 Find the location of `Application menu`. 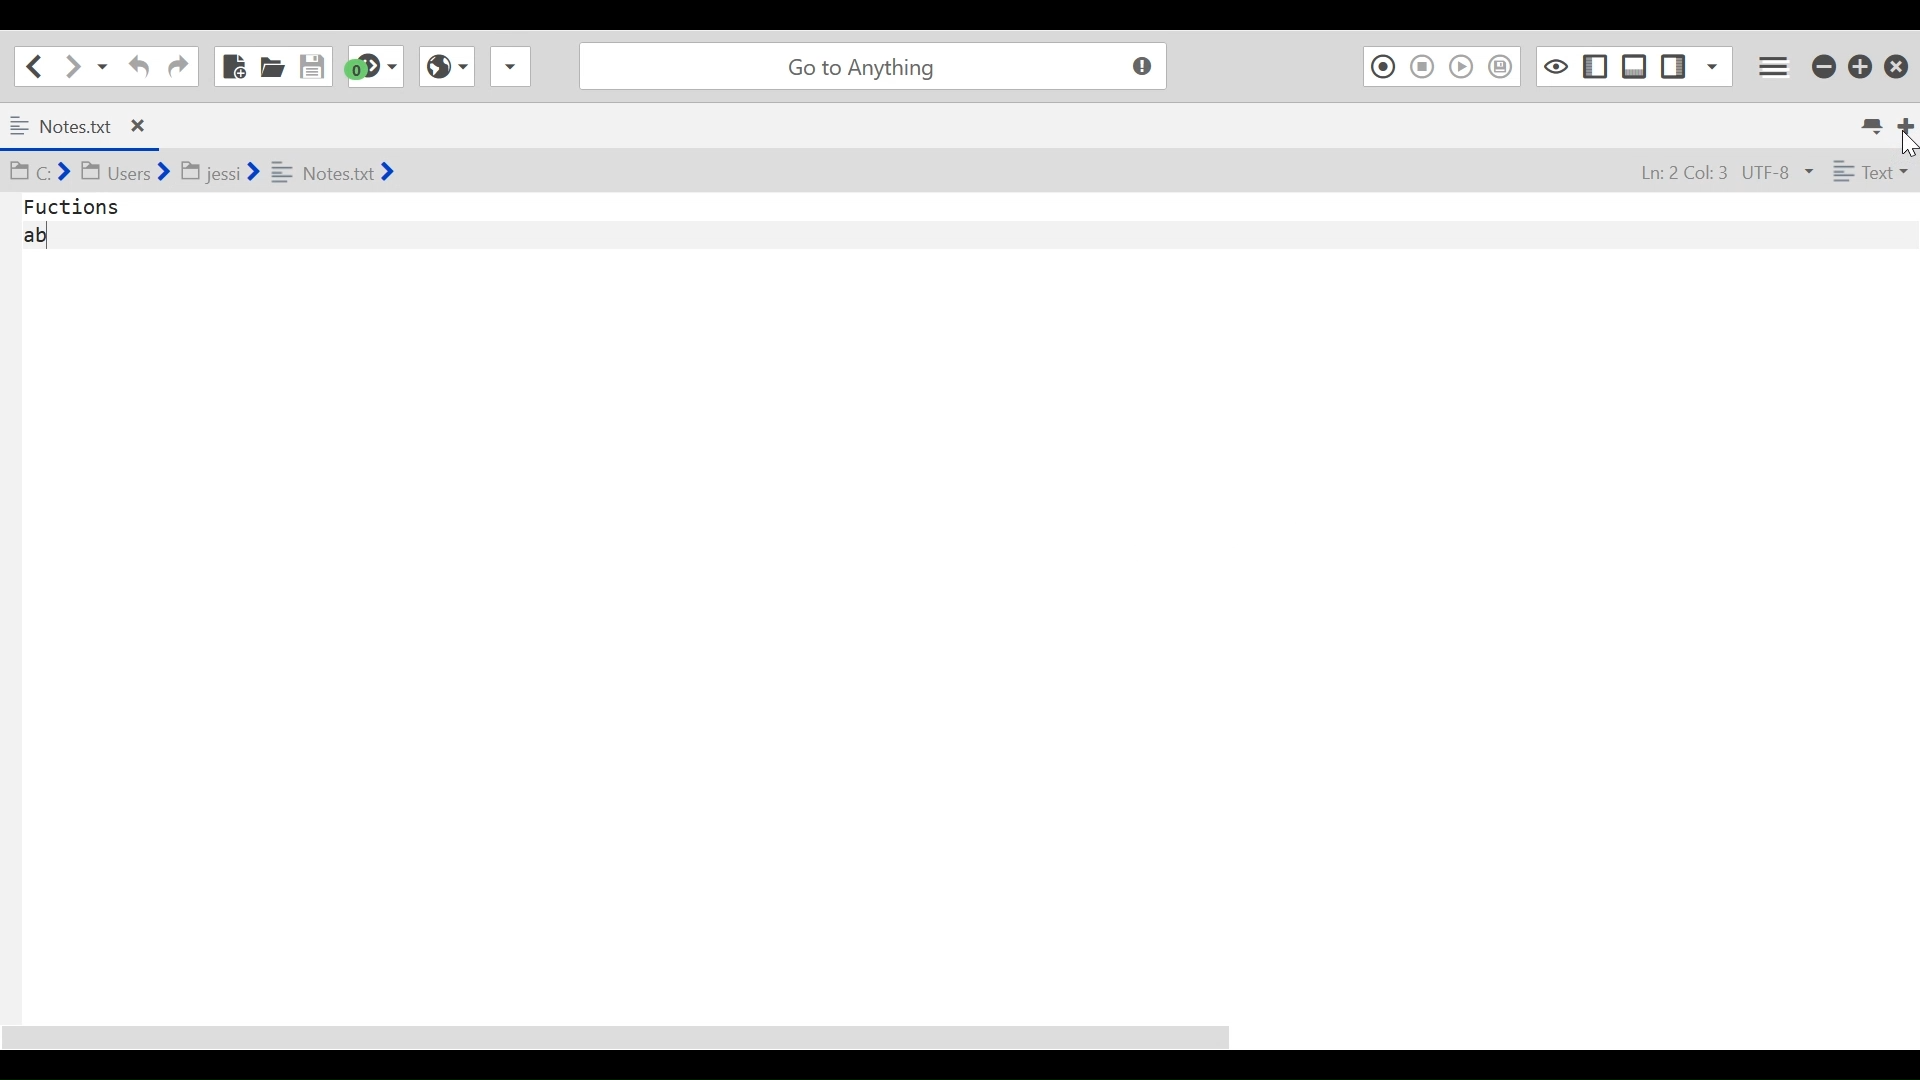

Application menu is located at coordinates (1776, 66).